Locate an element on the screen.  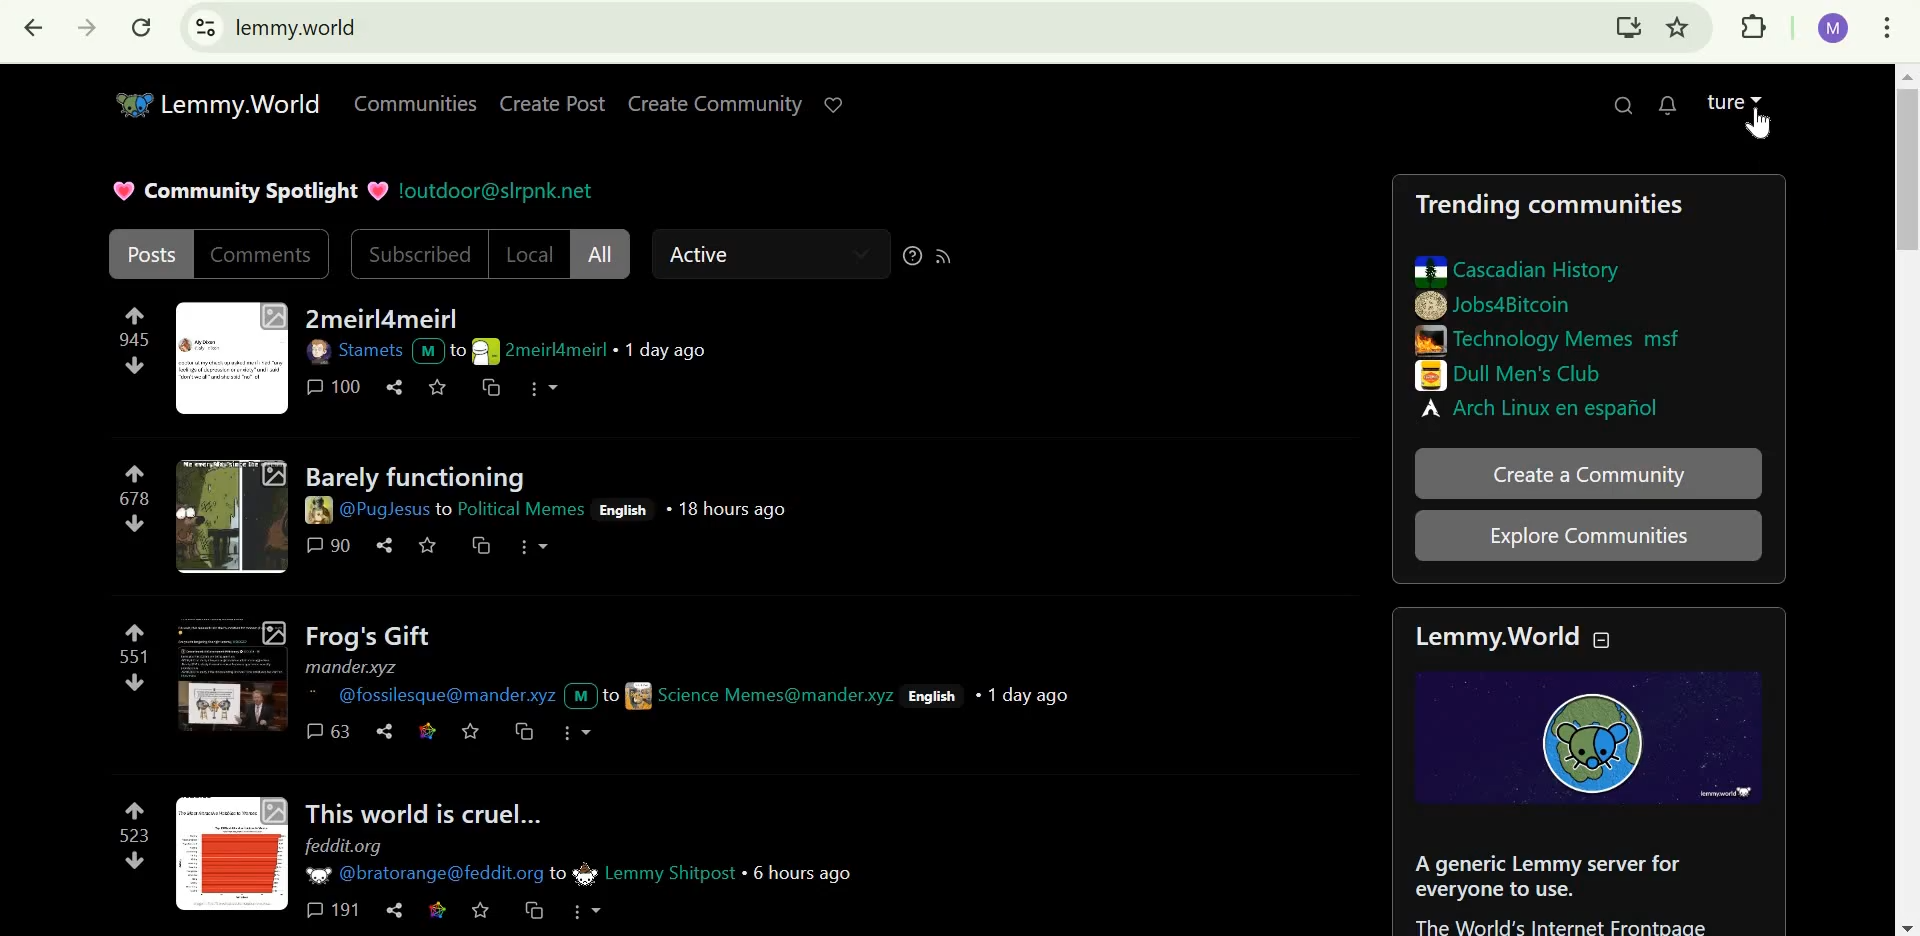
share is located at coordinates (395, 909).